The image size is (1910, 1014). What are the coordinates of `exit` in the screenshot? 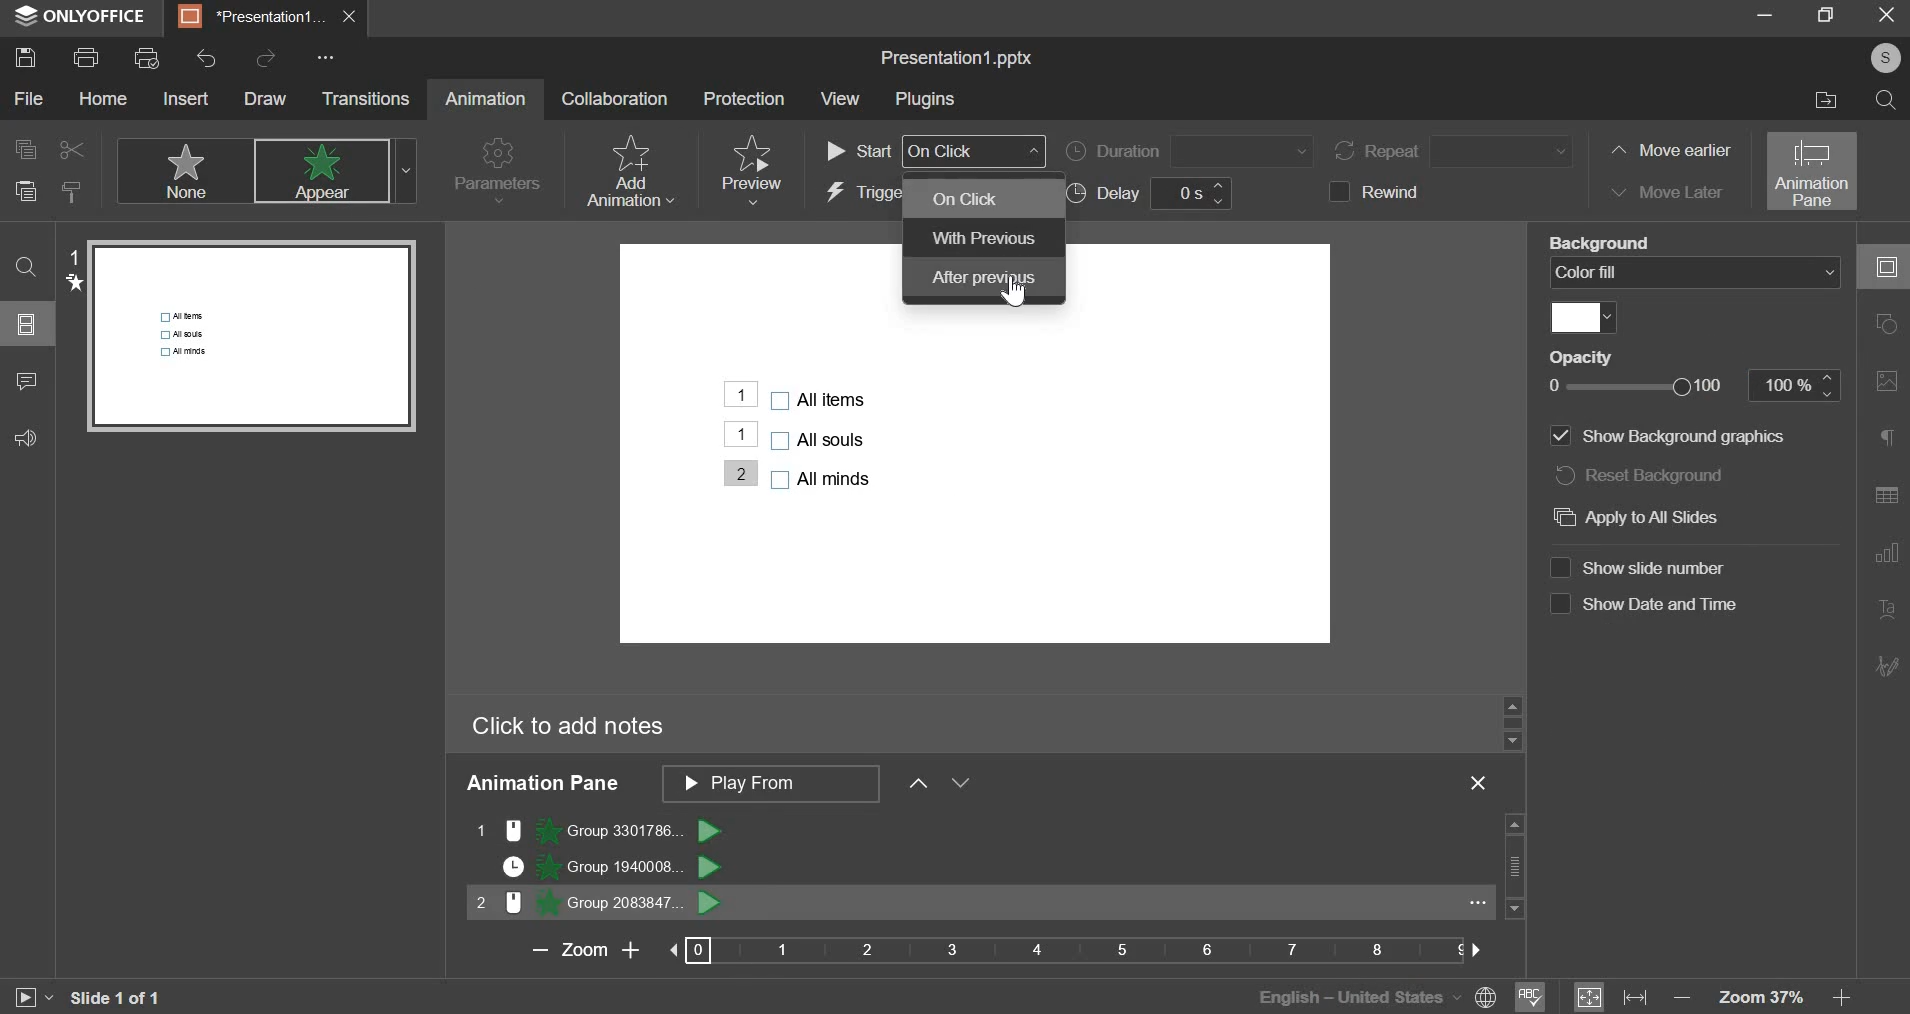 It's located at (1478, 782).